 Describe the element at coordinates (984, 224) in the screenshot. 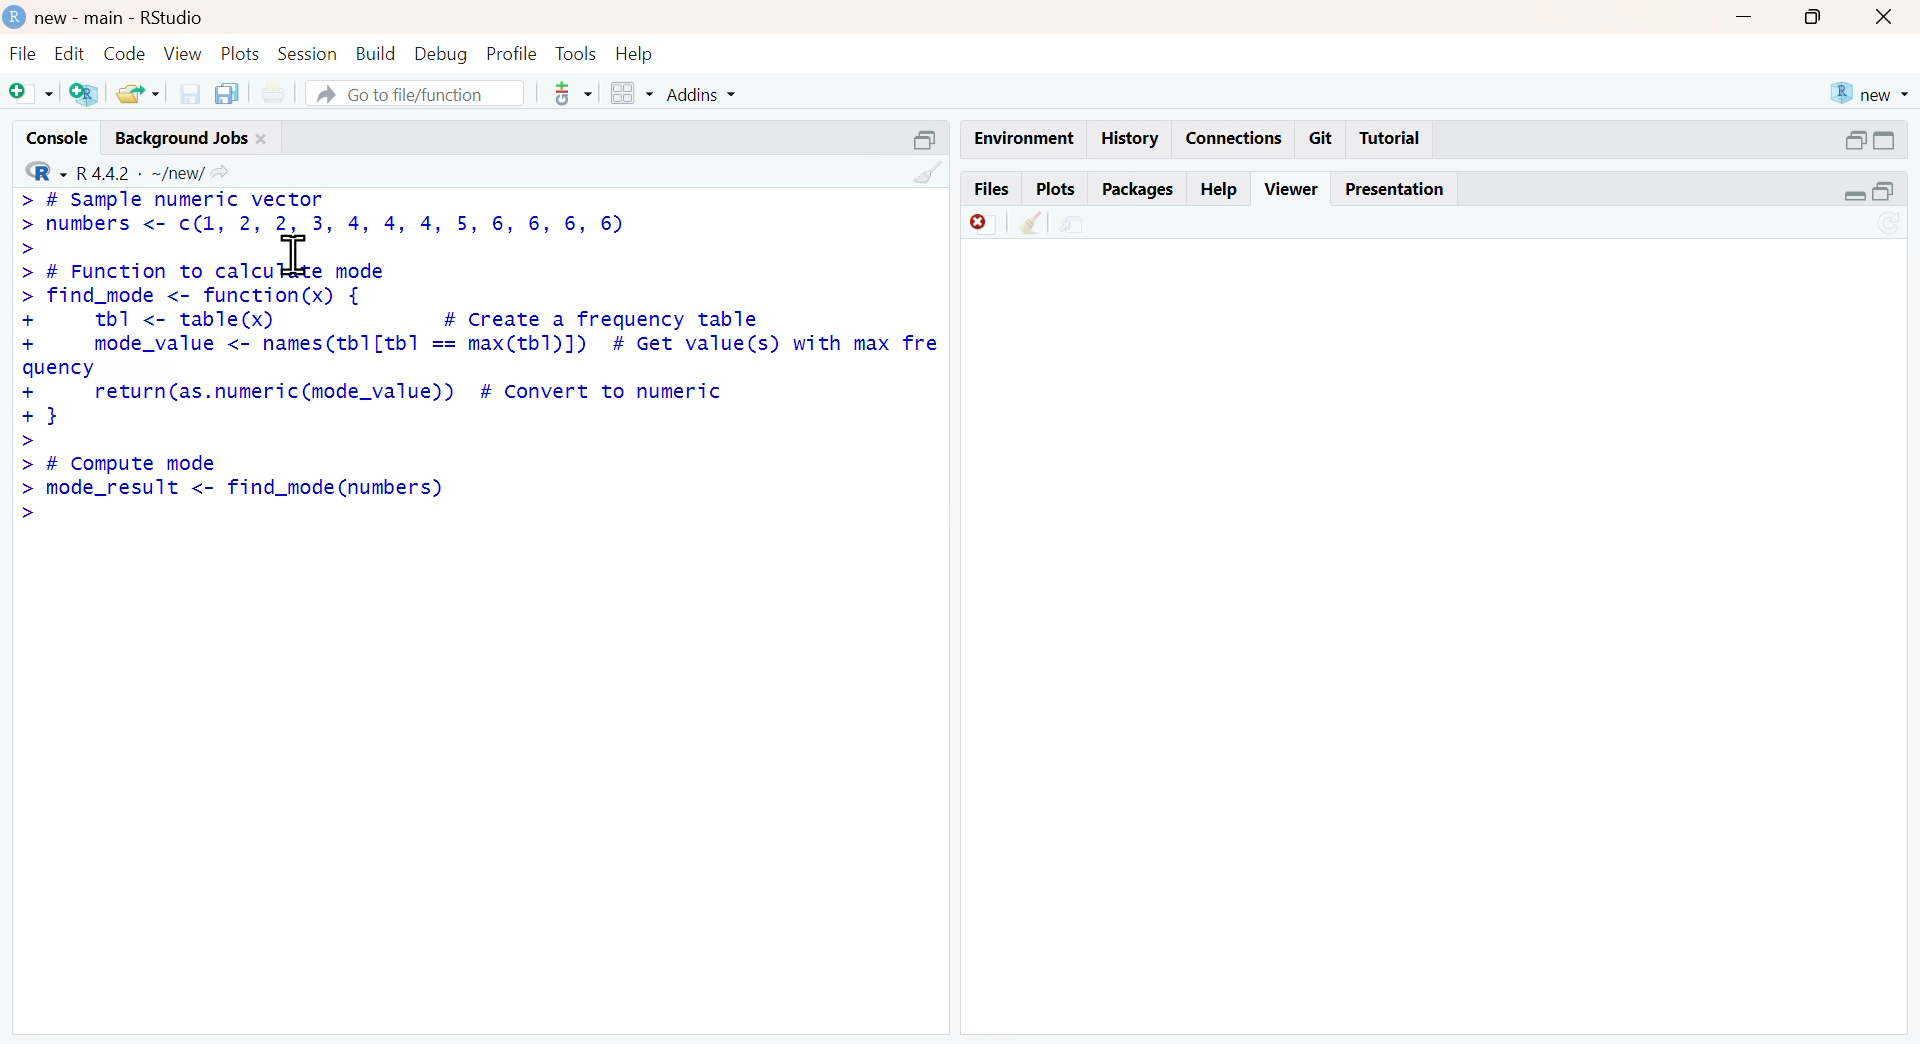

I see `discard` at that location.